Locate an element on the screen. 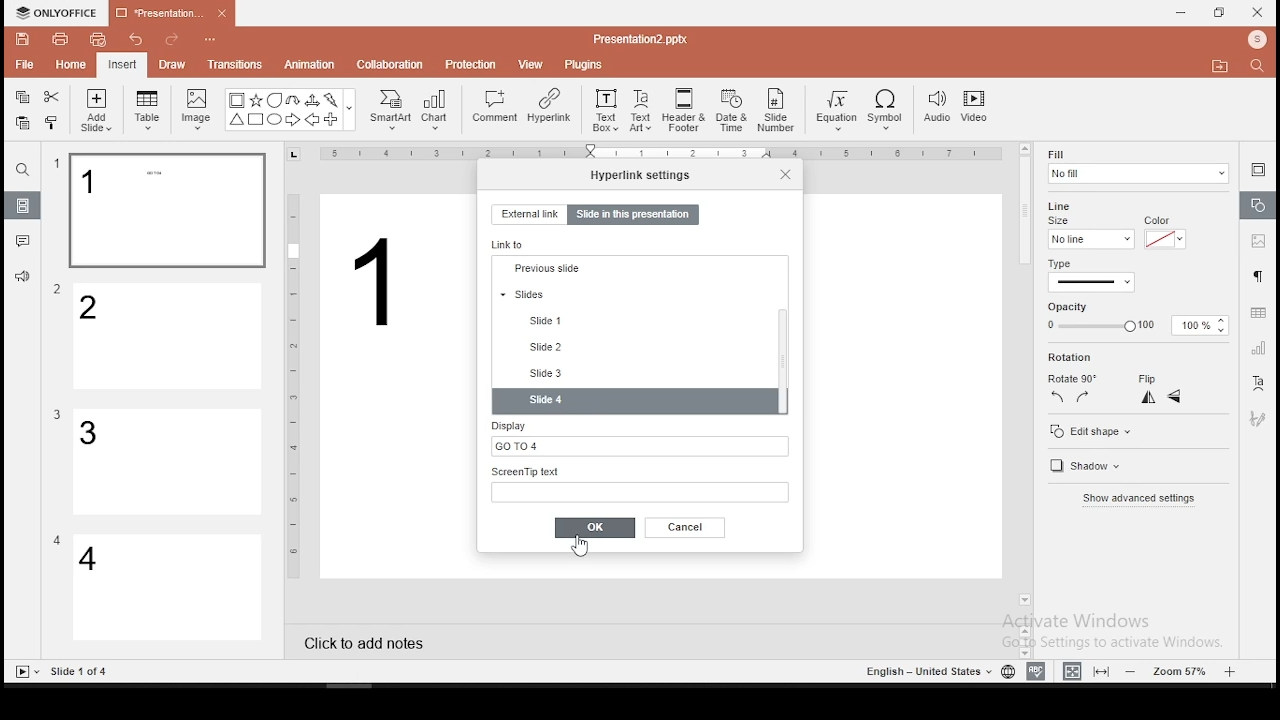  video is located at coordinates (974, 109).